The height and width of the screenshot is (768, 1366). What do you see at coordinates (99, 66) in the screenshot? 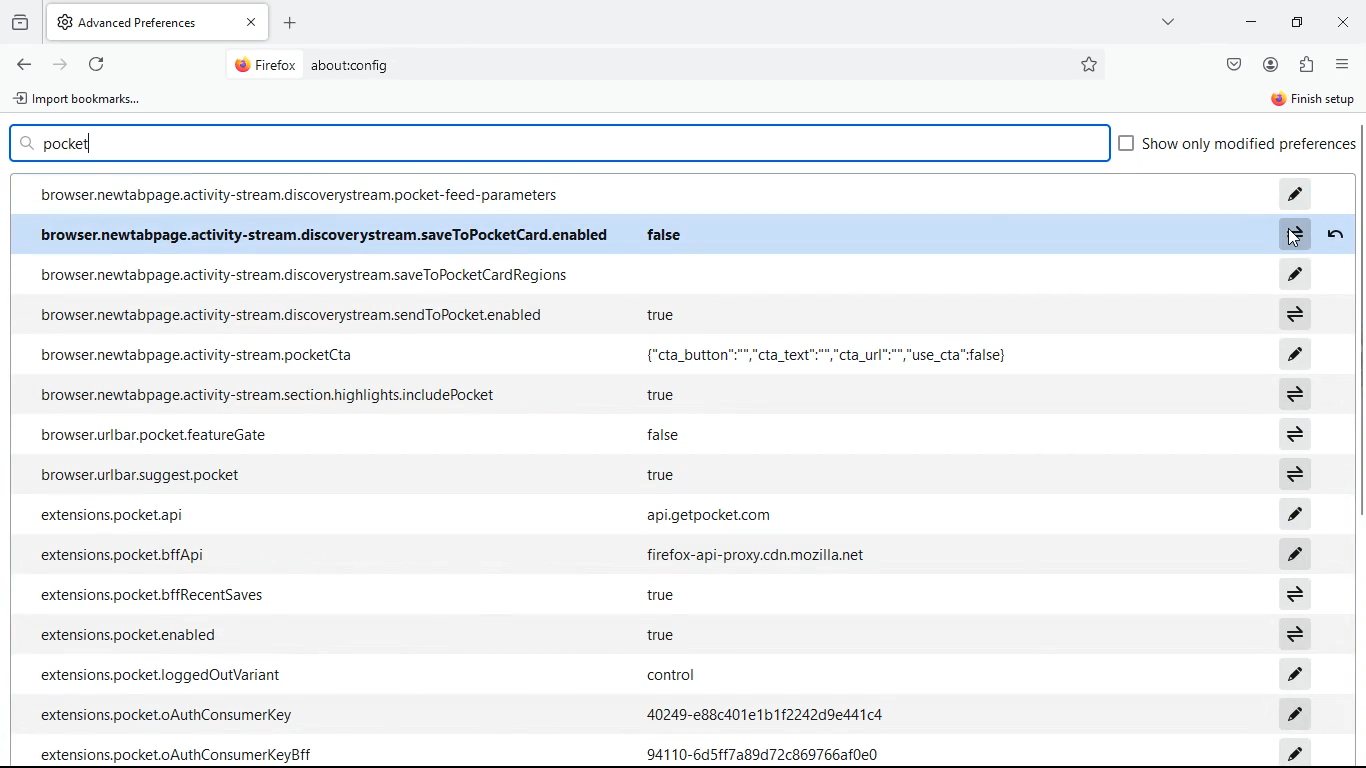
I see `refresh` at bounding box center [99, 66].